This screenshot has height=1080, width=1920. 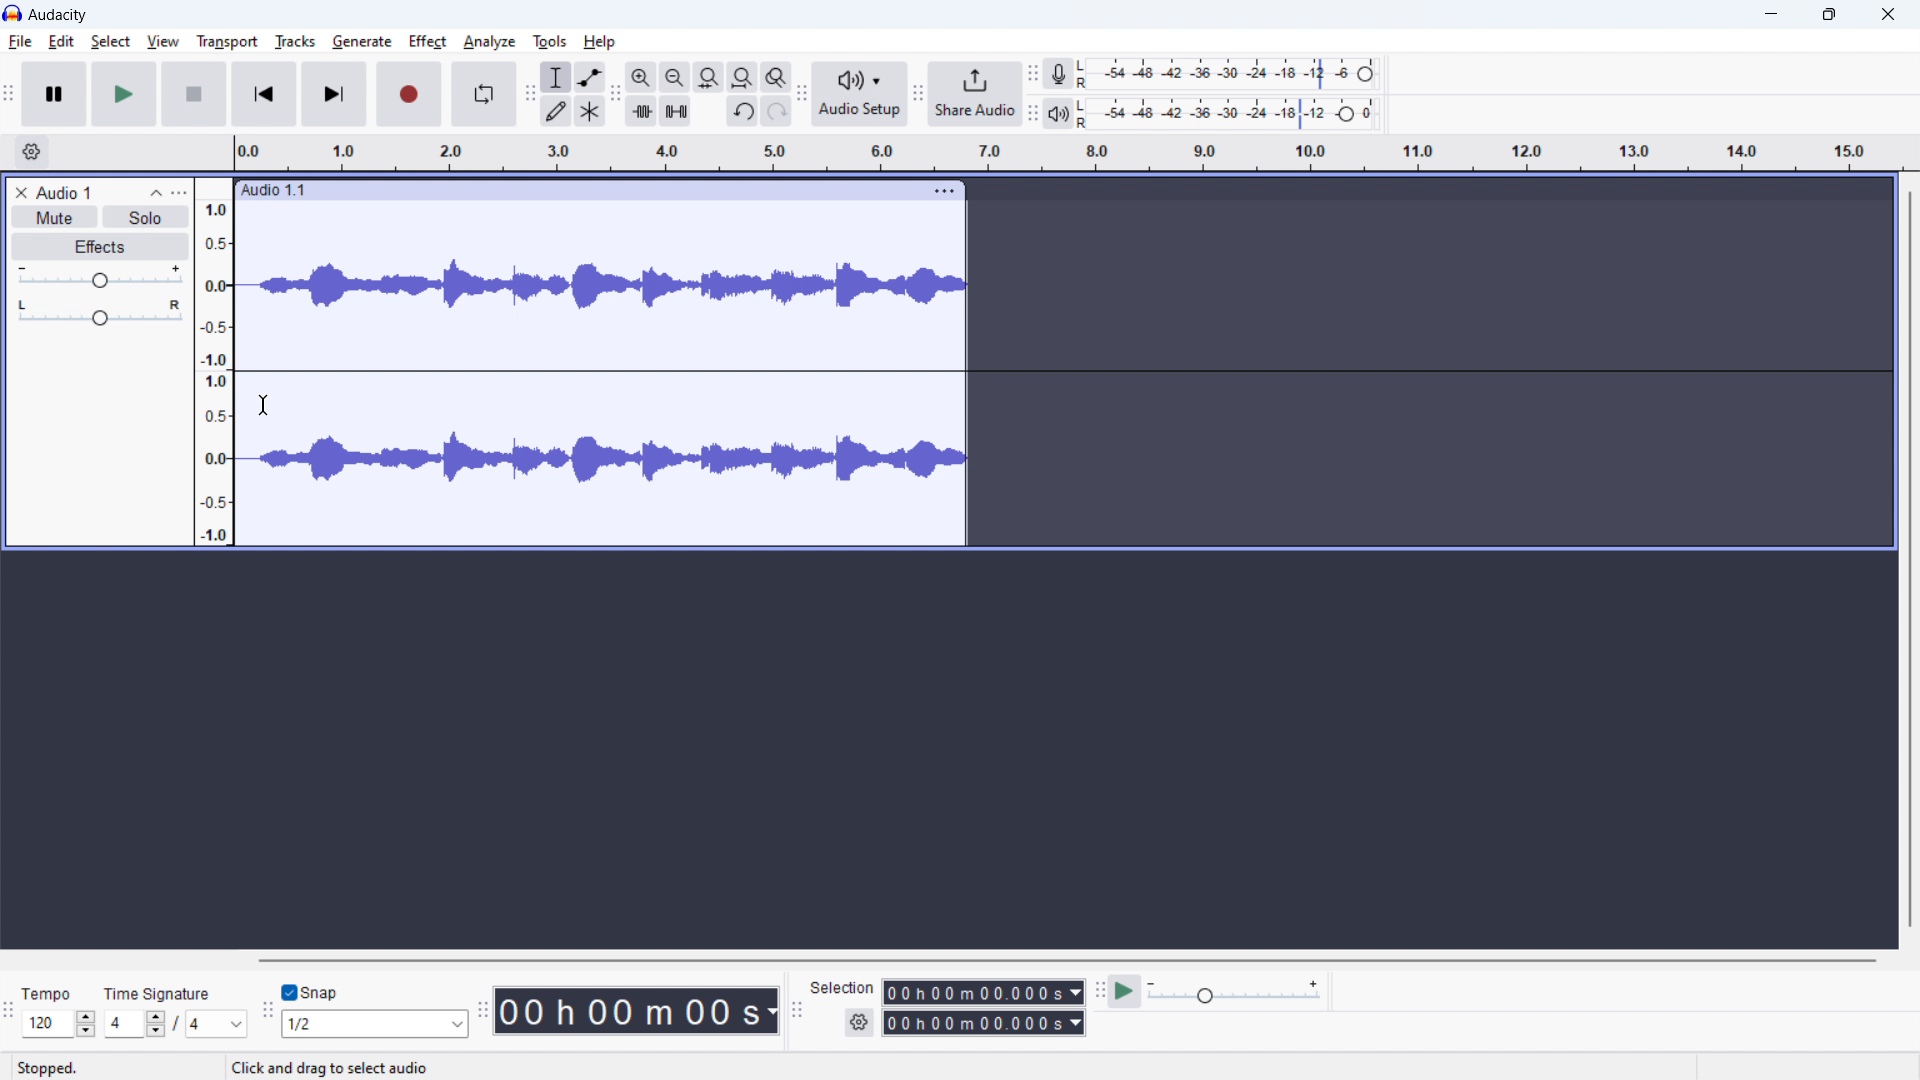 I want to click on playback meter, so click(x=1064, y=111).